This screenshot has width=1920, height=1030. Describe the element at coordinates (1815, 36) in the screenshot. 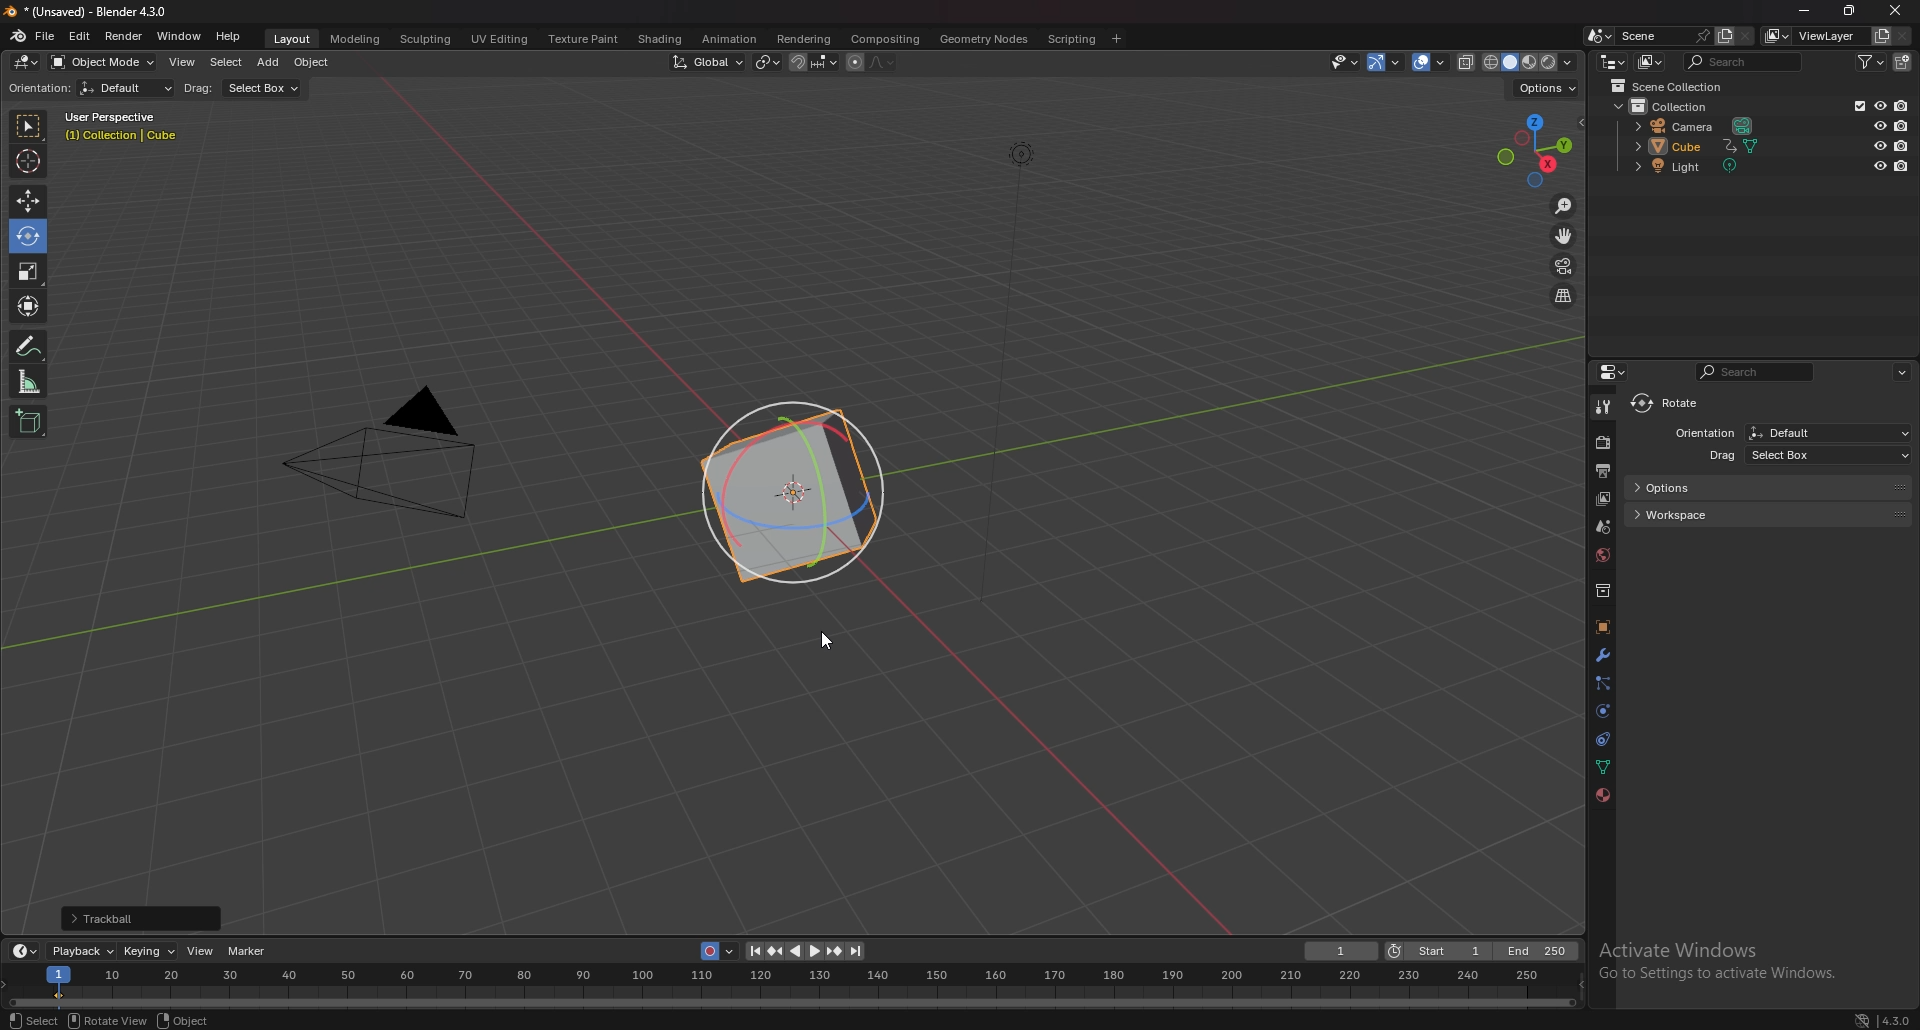

I see `view layer` at that location.